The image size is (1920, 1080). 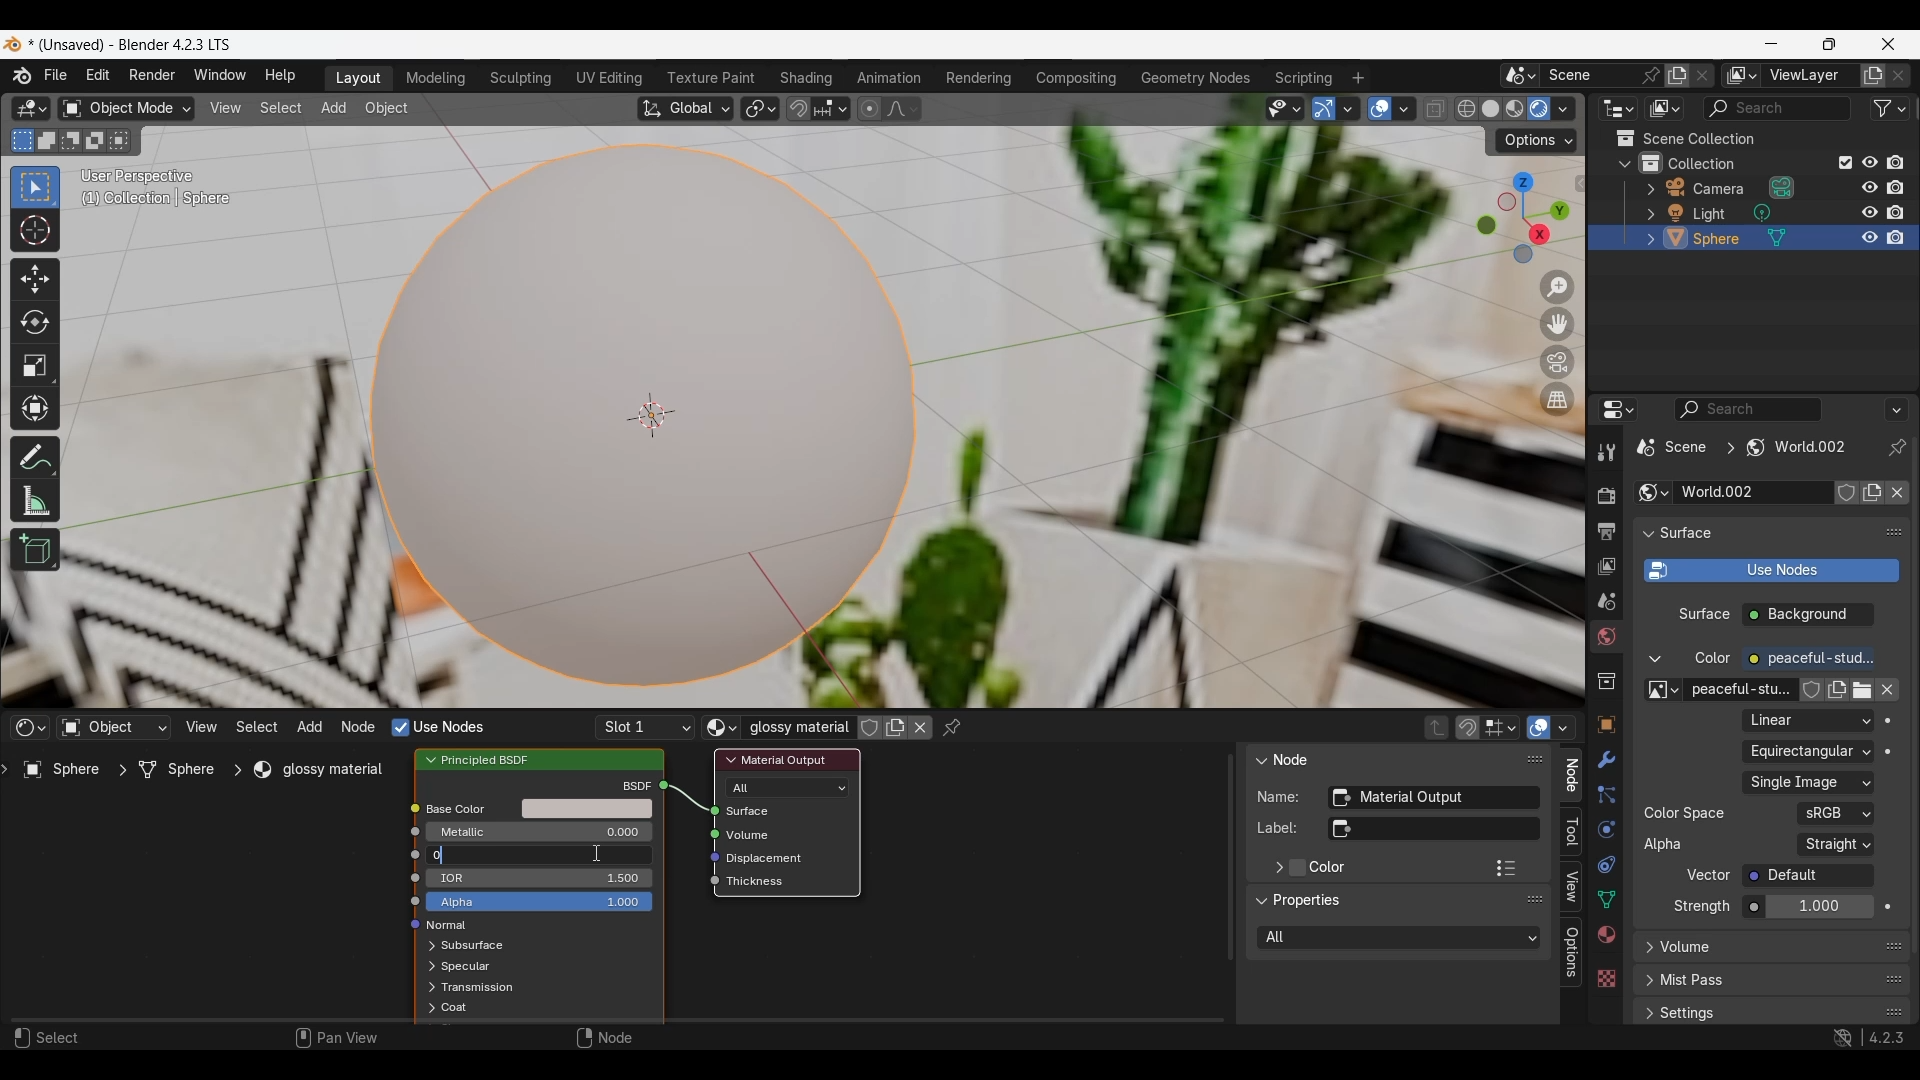 I want to click on Show overlay, so click(x=1380, y=109).